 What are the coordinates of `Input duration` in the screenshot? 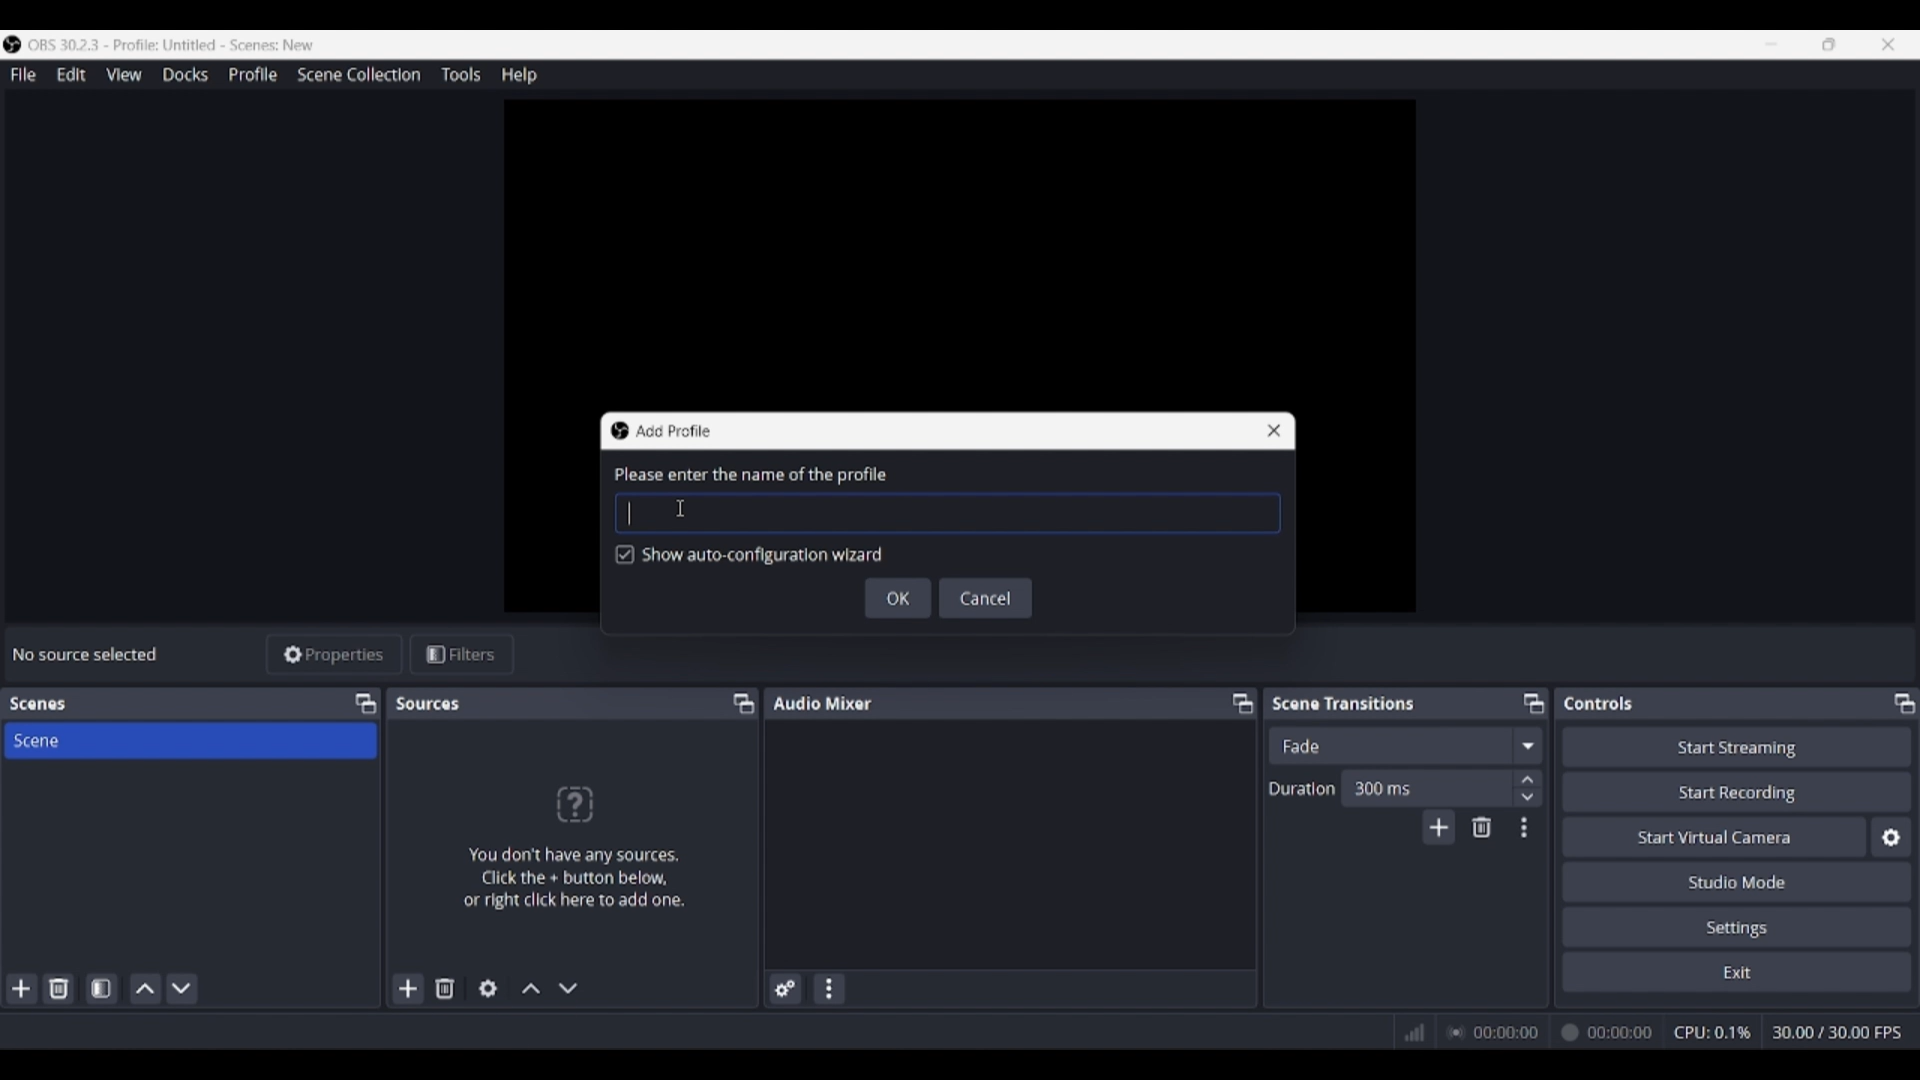 It's located at (1425, 787).